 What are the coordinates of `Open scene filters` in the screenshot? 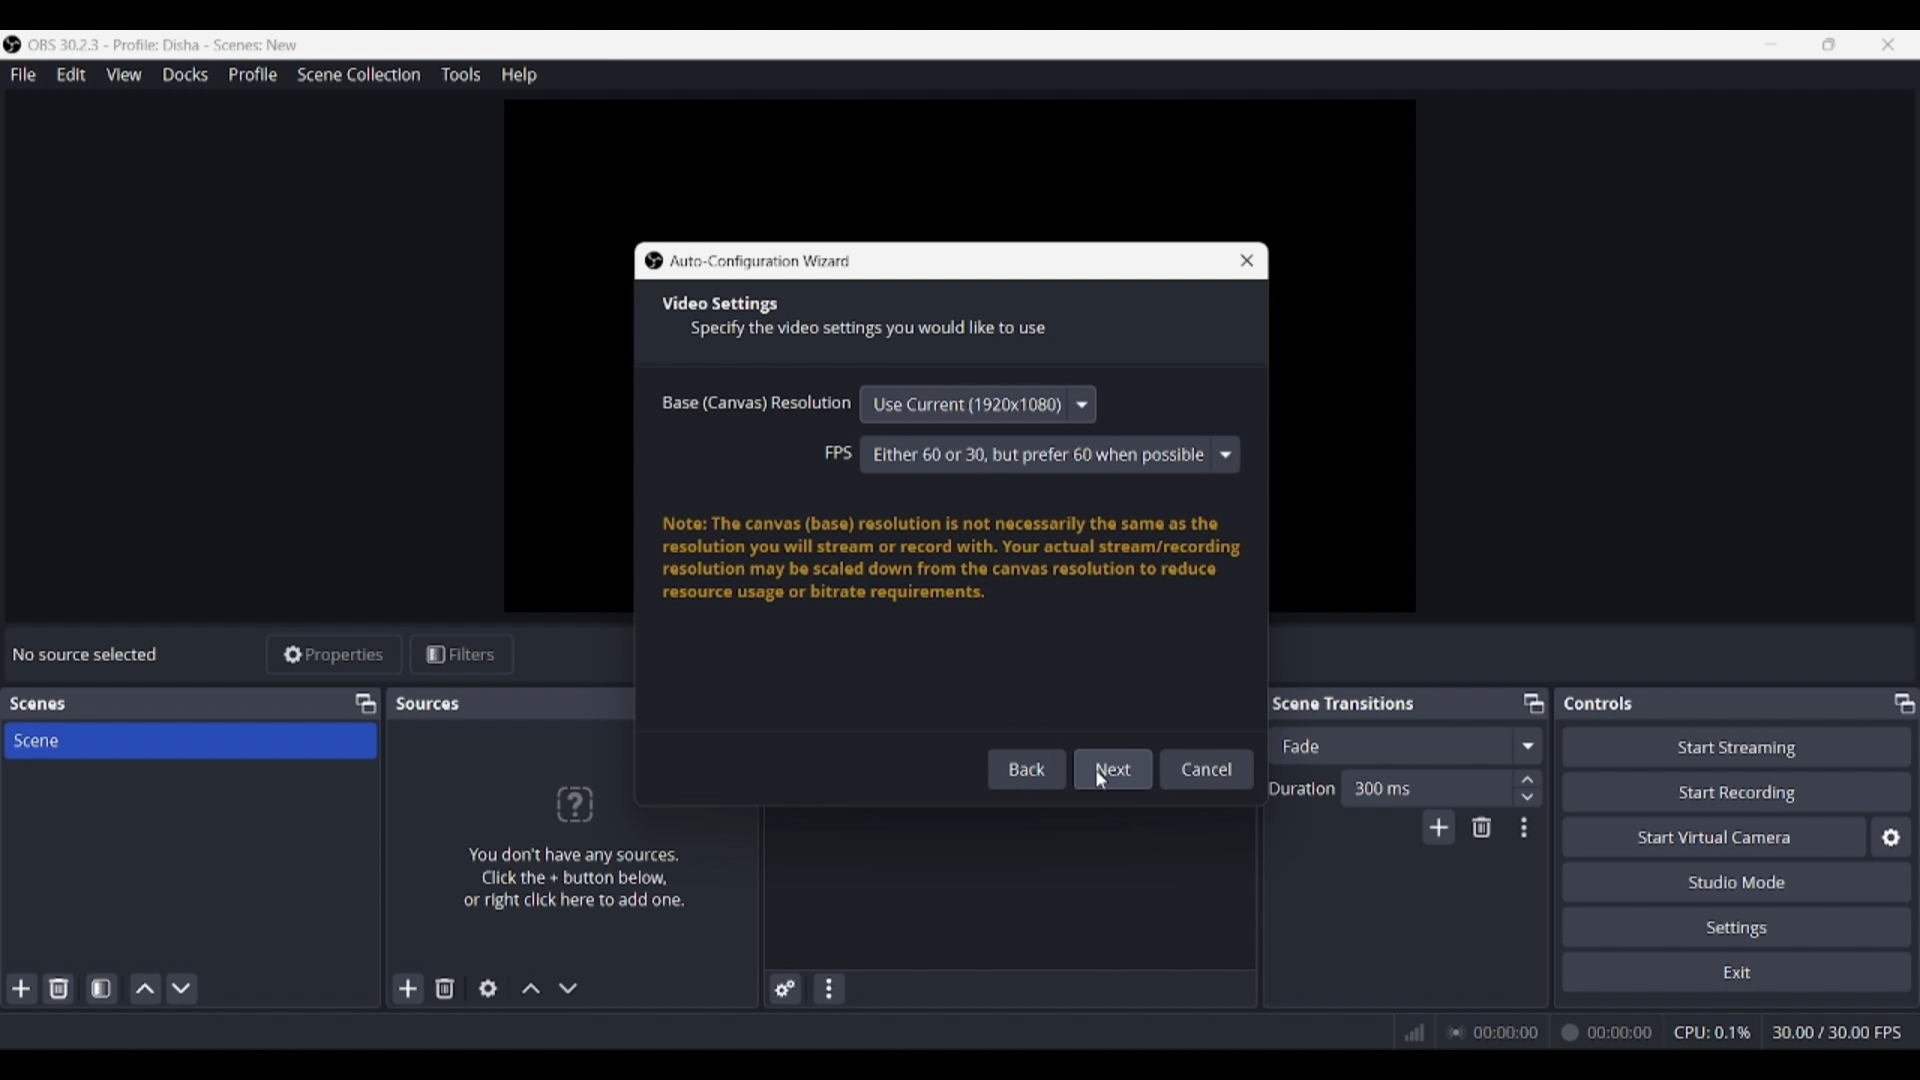 It's located at (101, 988).